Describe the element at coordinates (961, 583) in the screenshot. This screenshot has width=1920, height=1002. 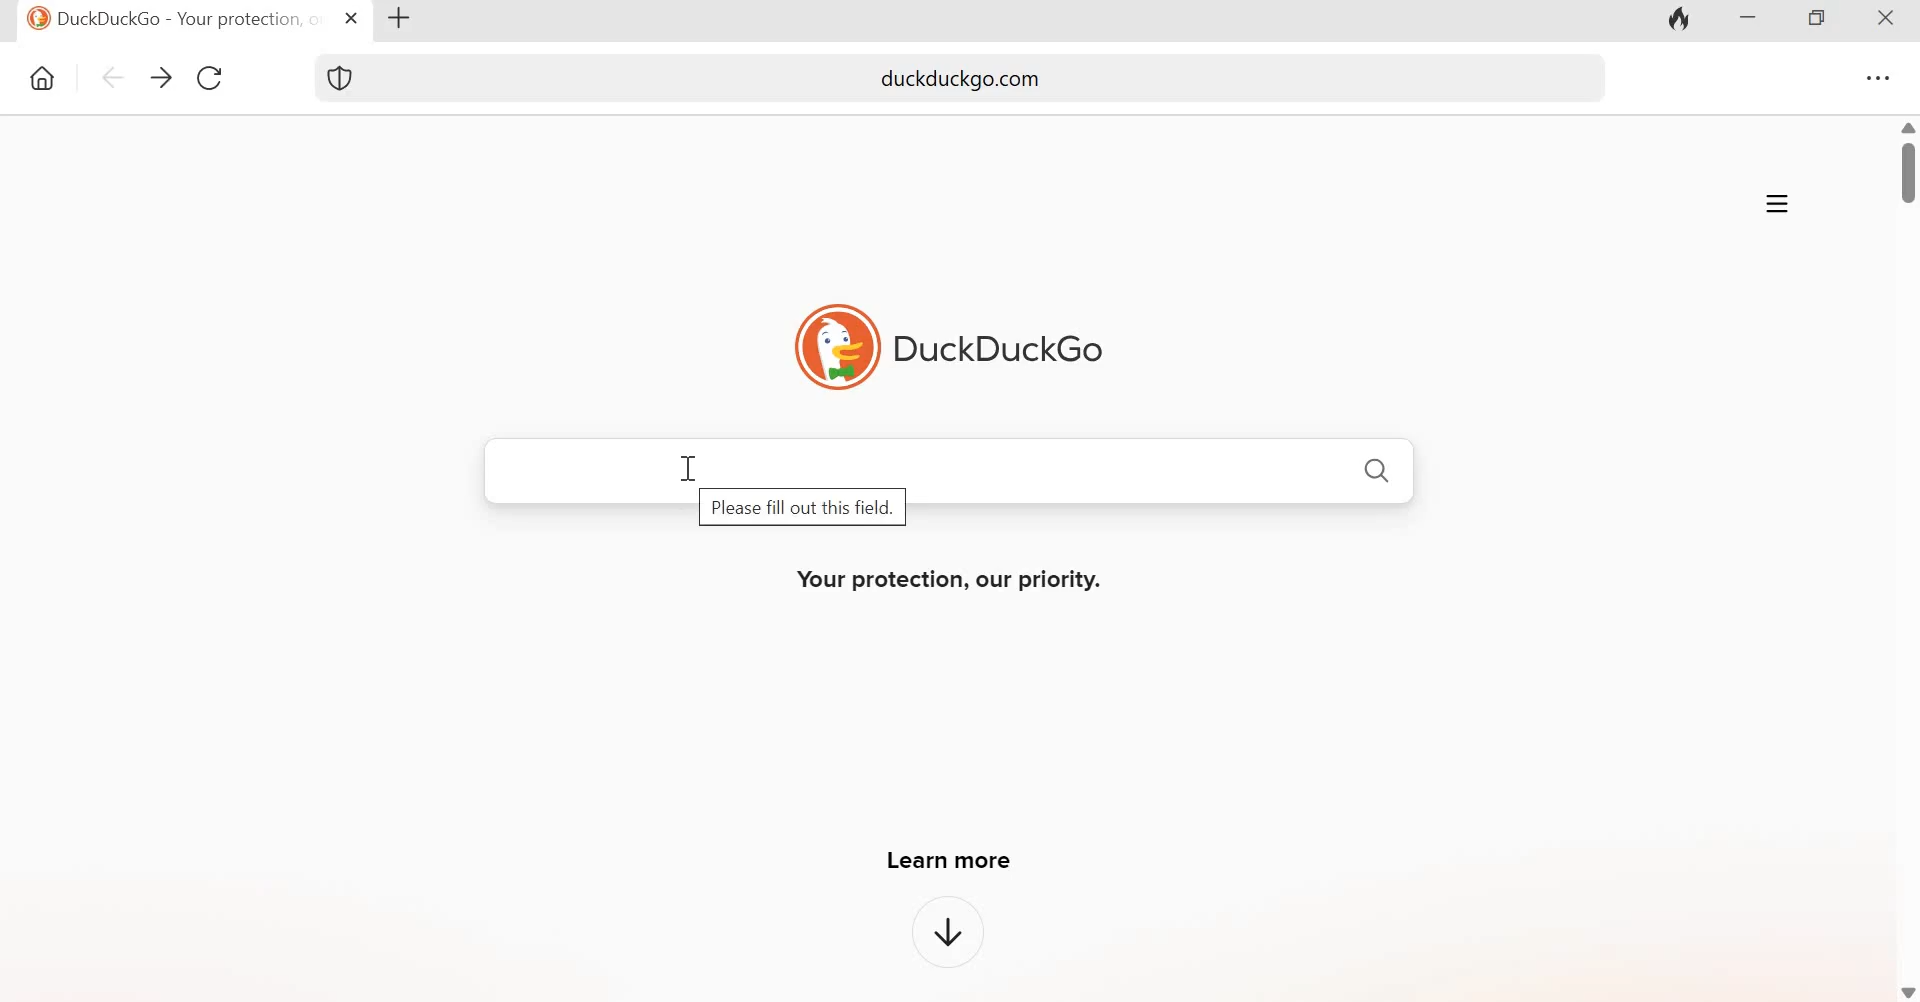
I see `Your protection, our priority. ` at that location.